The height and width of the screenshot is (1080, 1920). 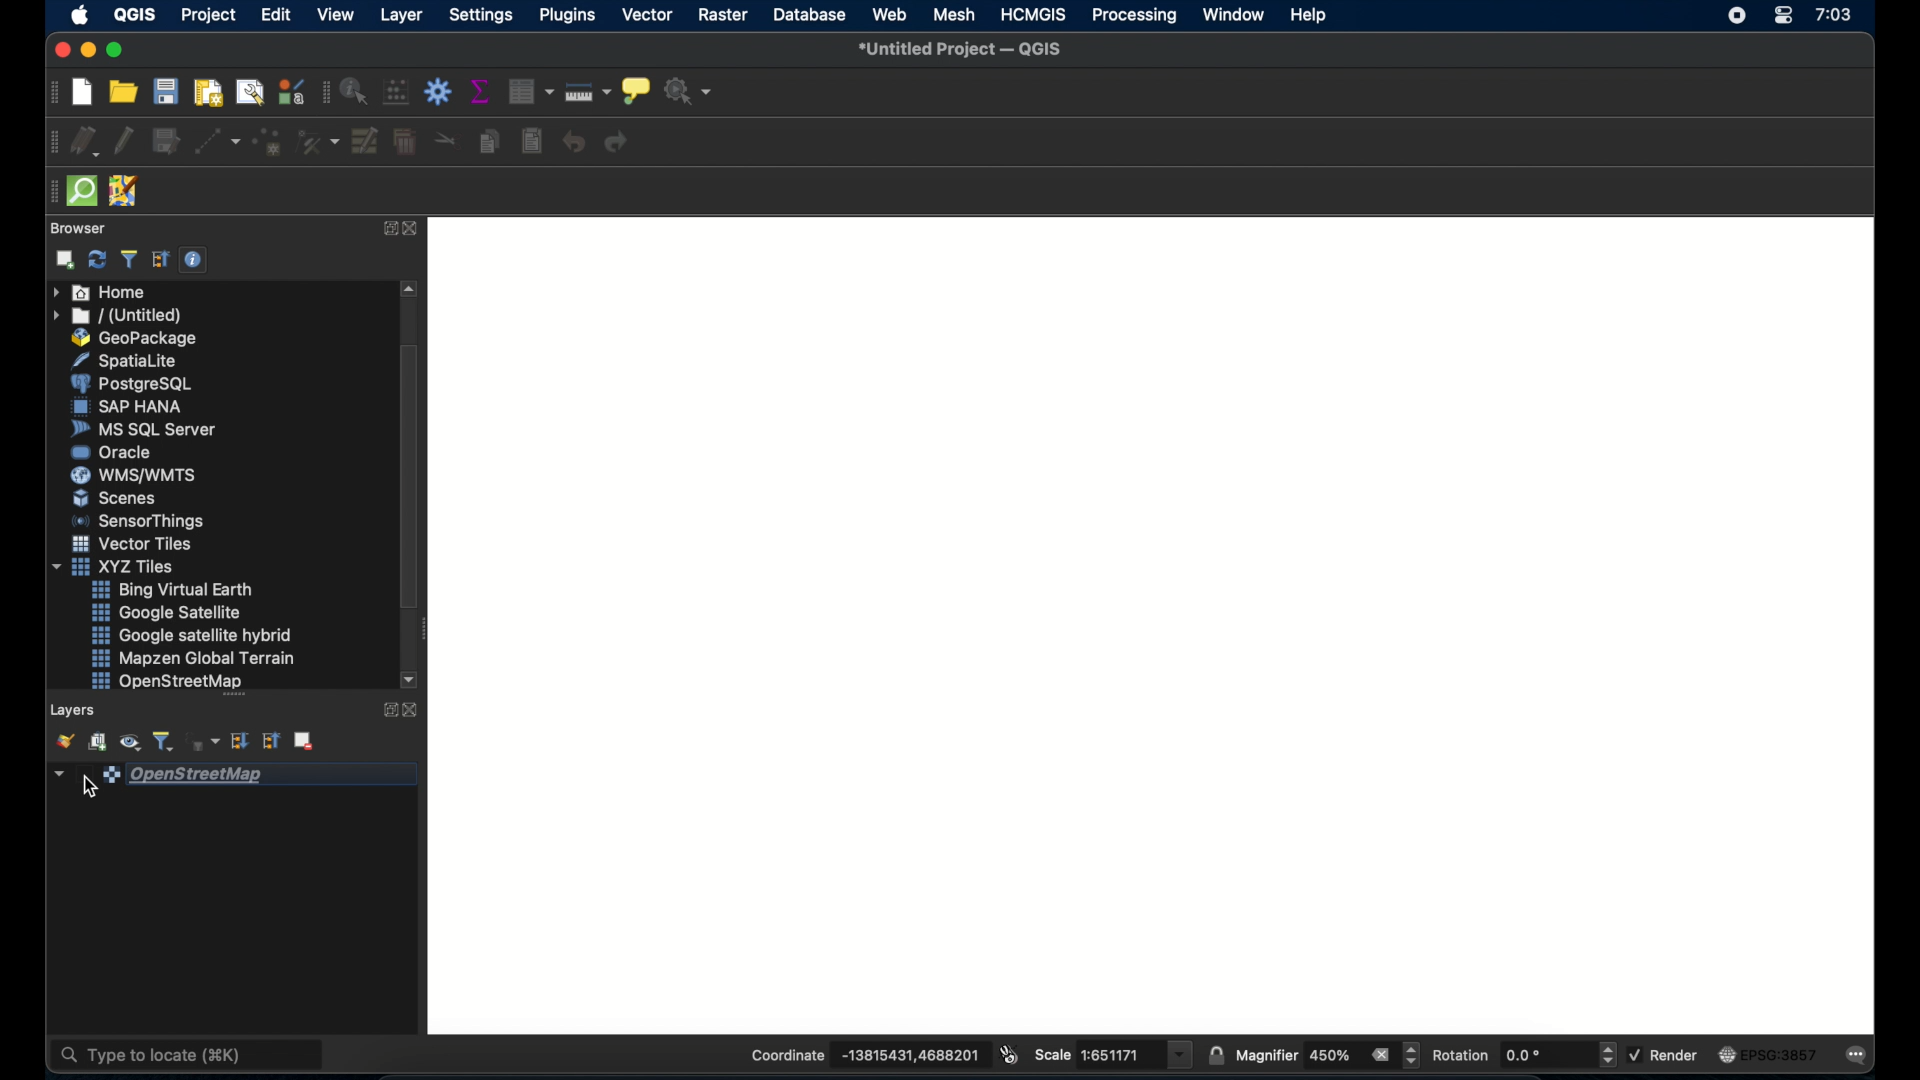 I want to click on postgresql, so click(x=132, y=384).